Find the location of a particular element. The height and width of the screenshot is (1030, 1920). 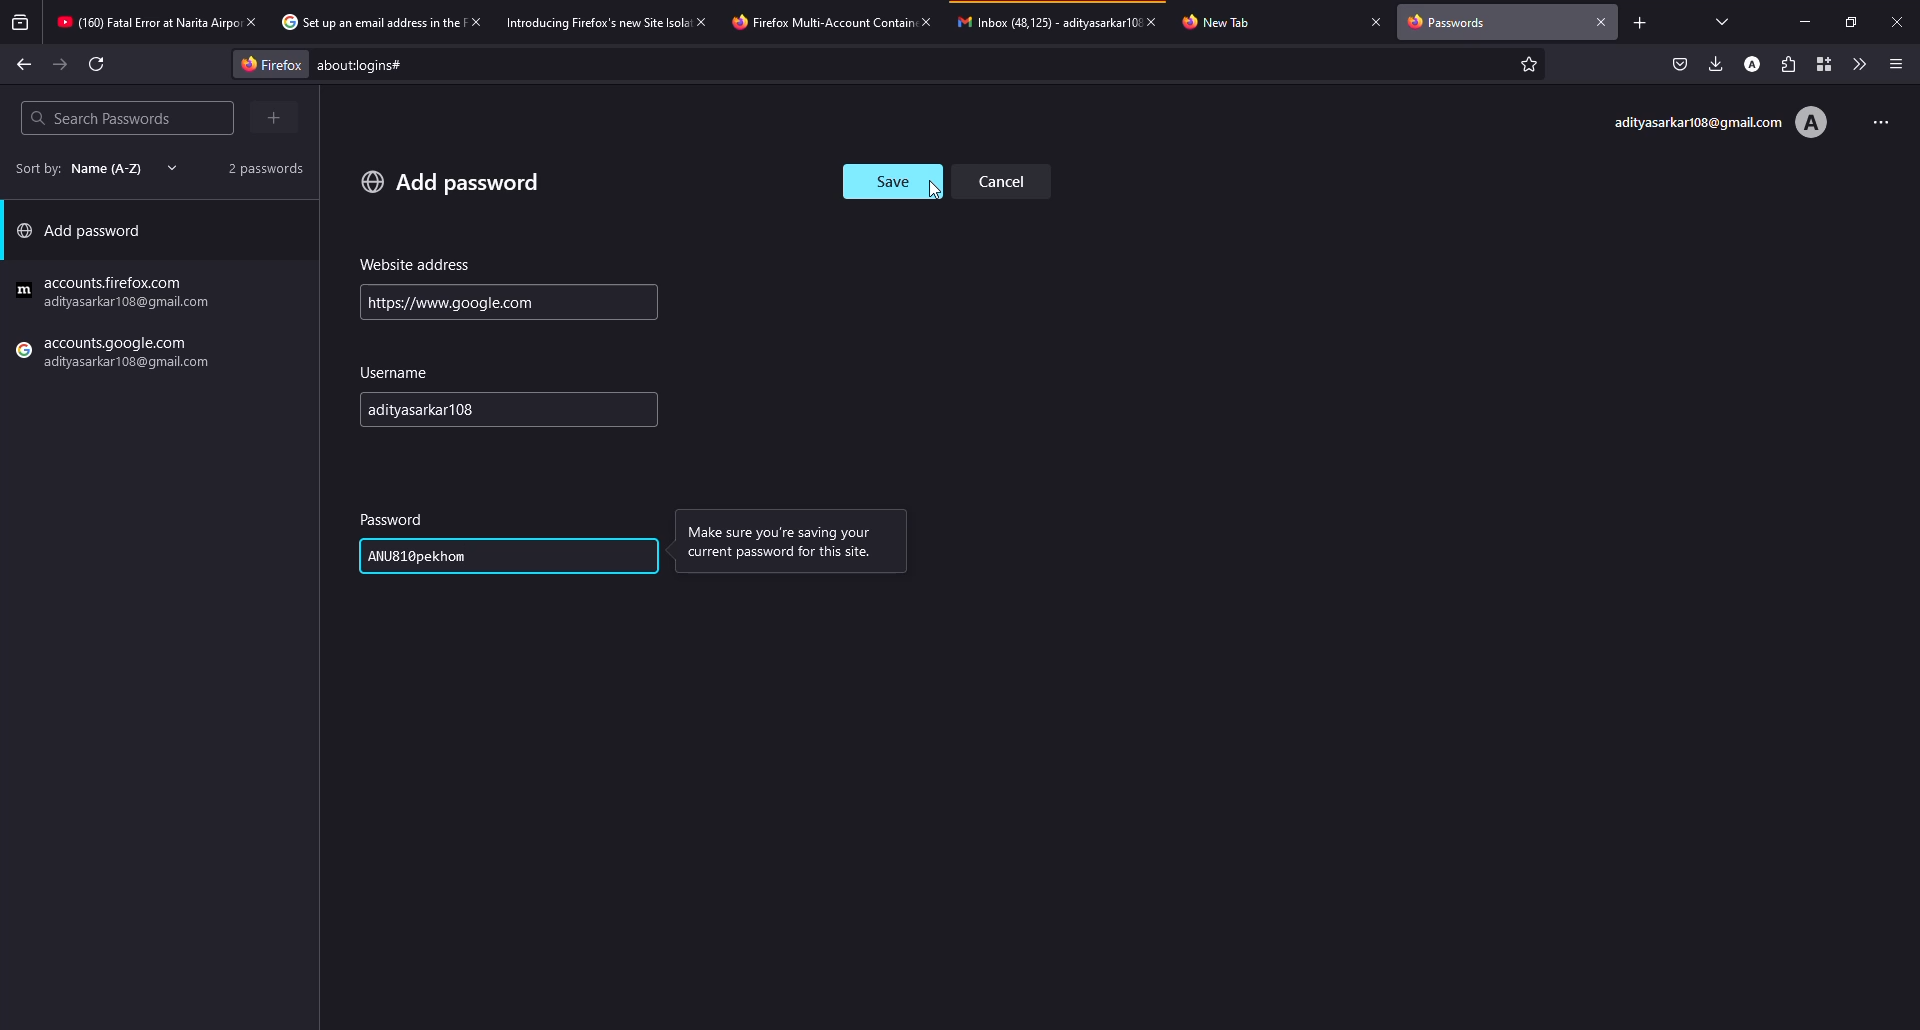

forward is located at coordinates (61, 65).